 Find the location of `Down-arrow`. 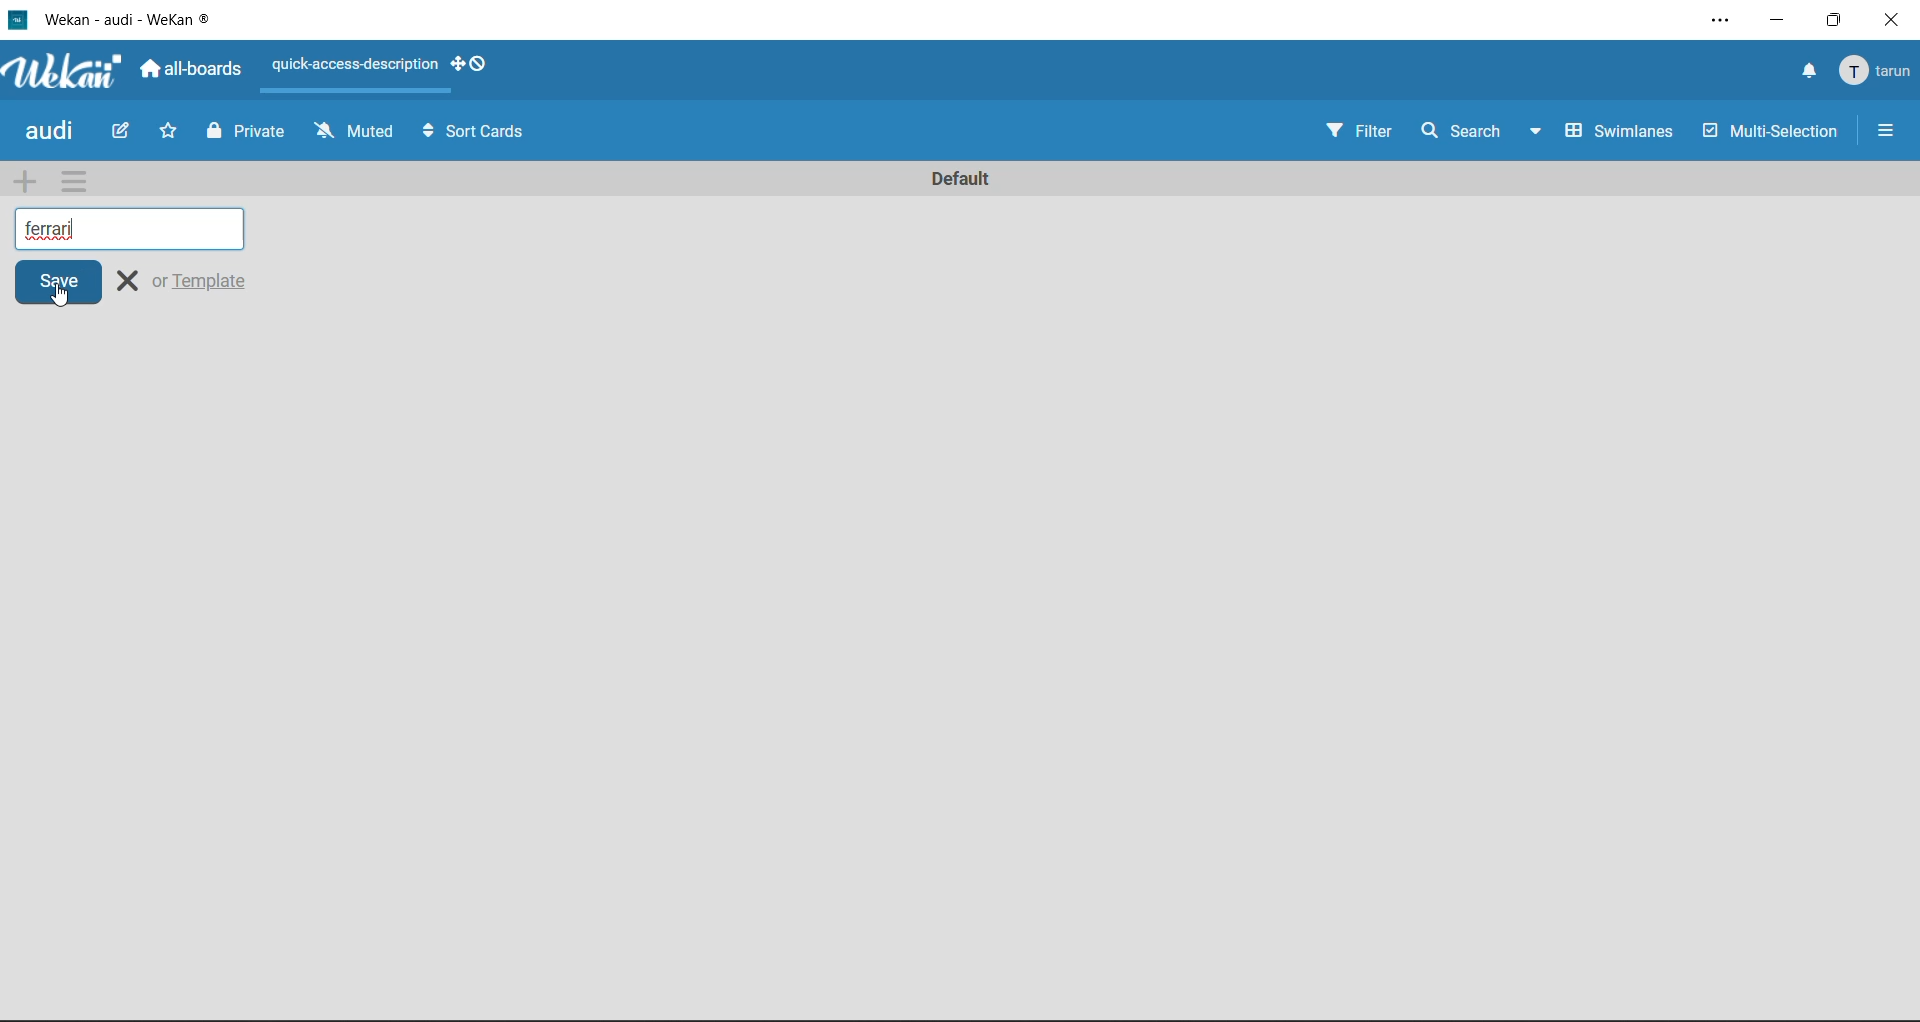

Down-arrow is located at coordinates (1538, 128).